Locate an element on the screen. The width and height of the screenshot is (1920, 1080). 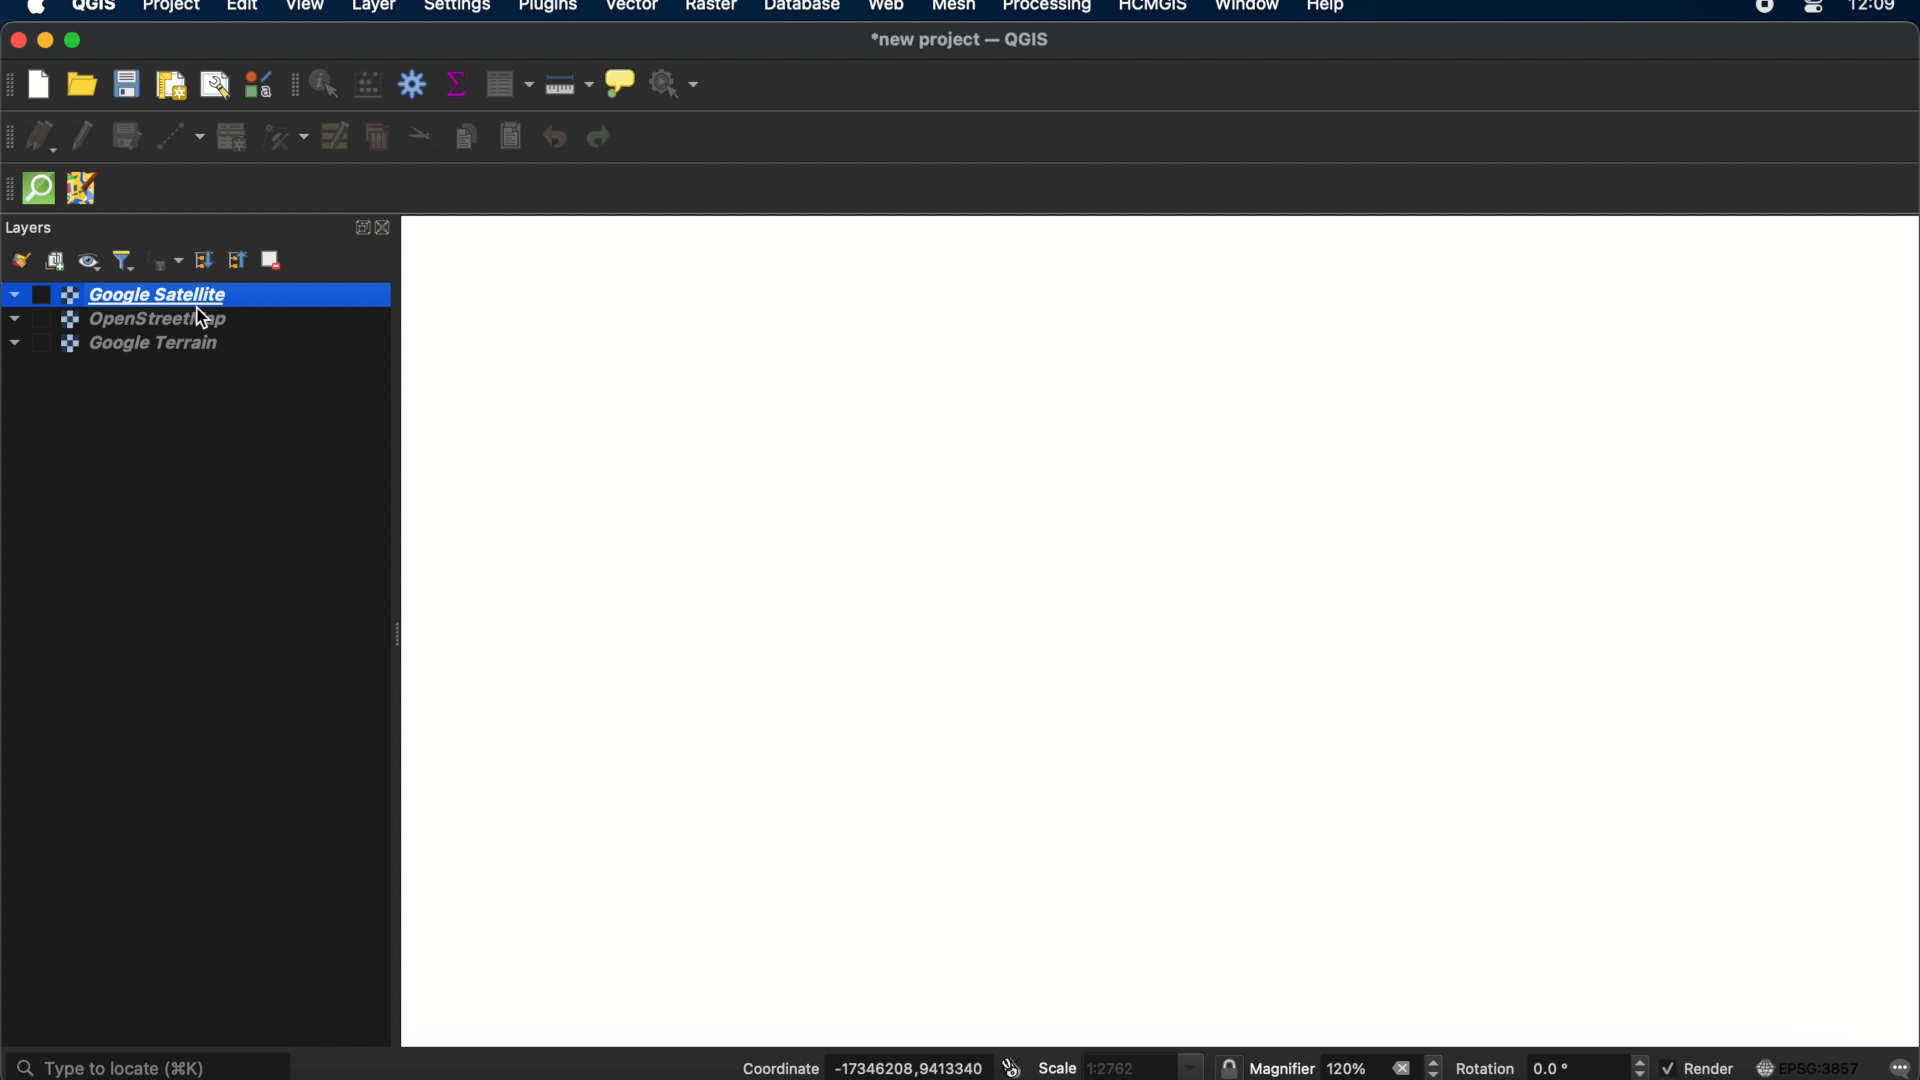
expand is located at coordinates (359, 228).